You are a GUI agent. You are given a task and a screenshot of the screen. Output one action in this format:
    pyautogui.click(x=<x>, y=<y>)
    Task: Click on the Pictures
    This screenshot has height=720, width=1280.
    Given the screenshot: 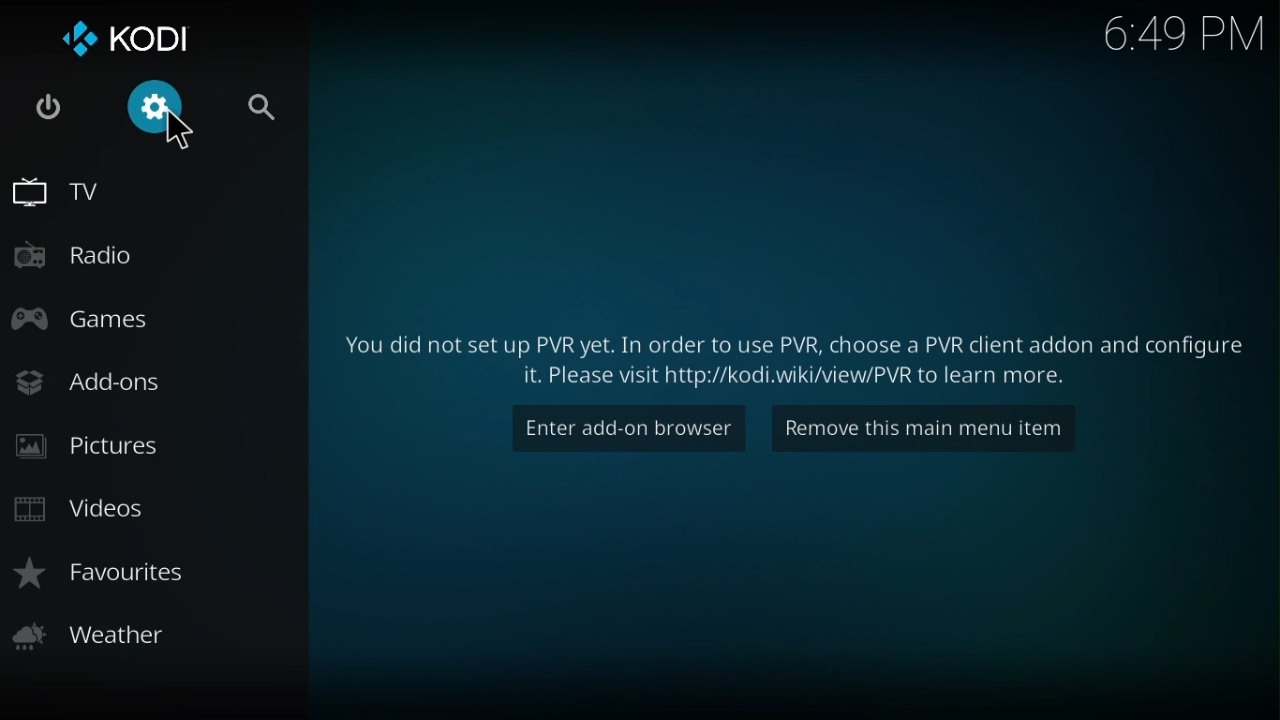 What is the action you would take?
    pyautogui.click(x=86, y=446)
    